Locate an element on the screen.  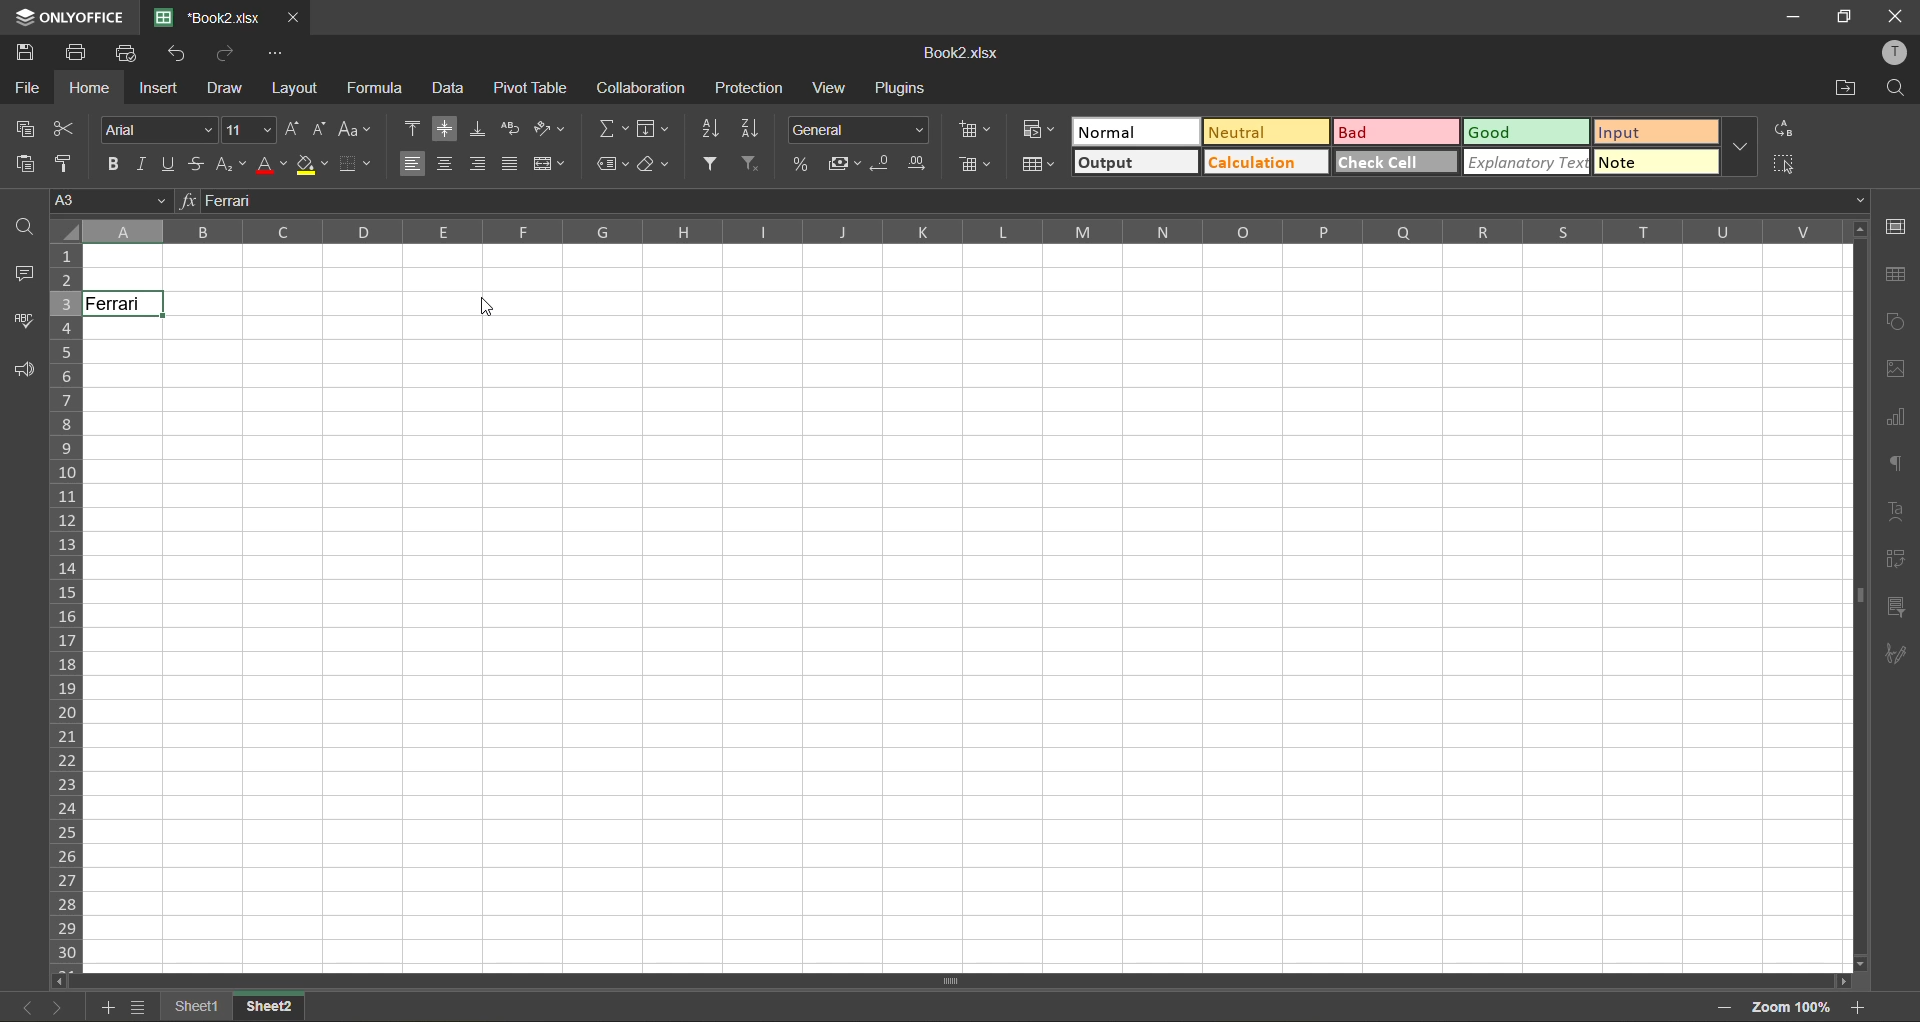
file name is located at coordinates (207, 16).